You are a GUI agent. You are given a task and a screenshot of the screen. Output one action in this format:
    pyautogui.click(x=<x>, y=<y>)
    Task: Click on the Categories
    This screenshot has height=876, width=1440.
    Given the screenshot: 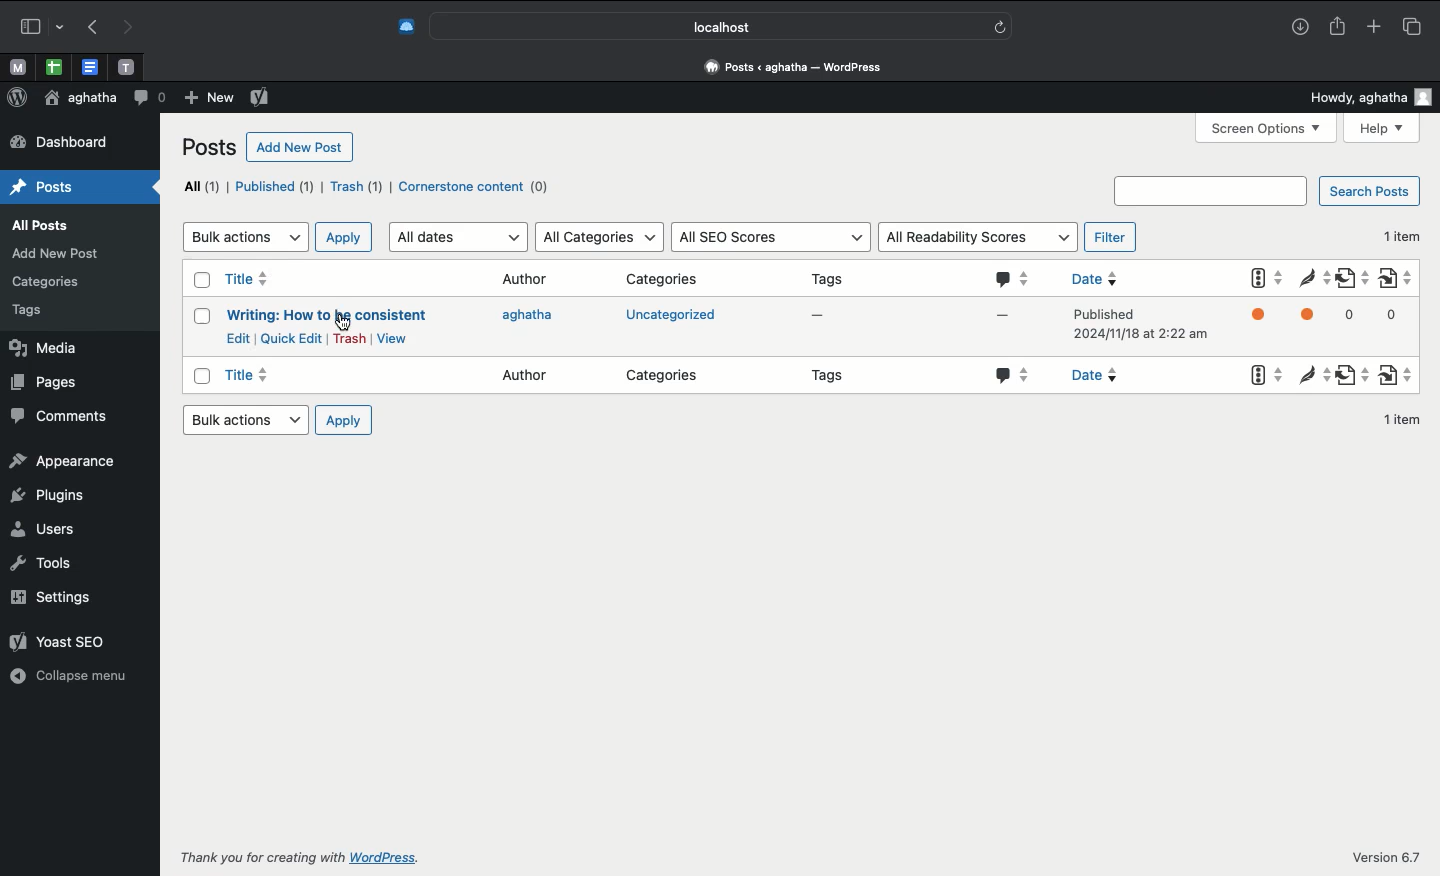 What is the action you would take?
    pyautogui.click(x=671, y=283)
    